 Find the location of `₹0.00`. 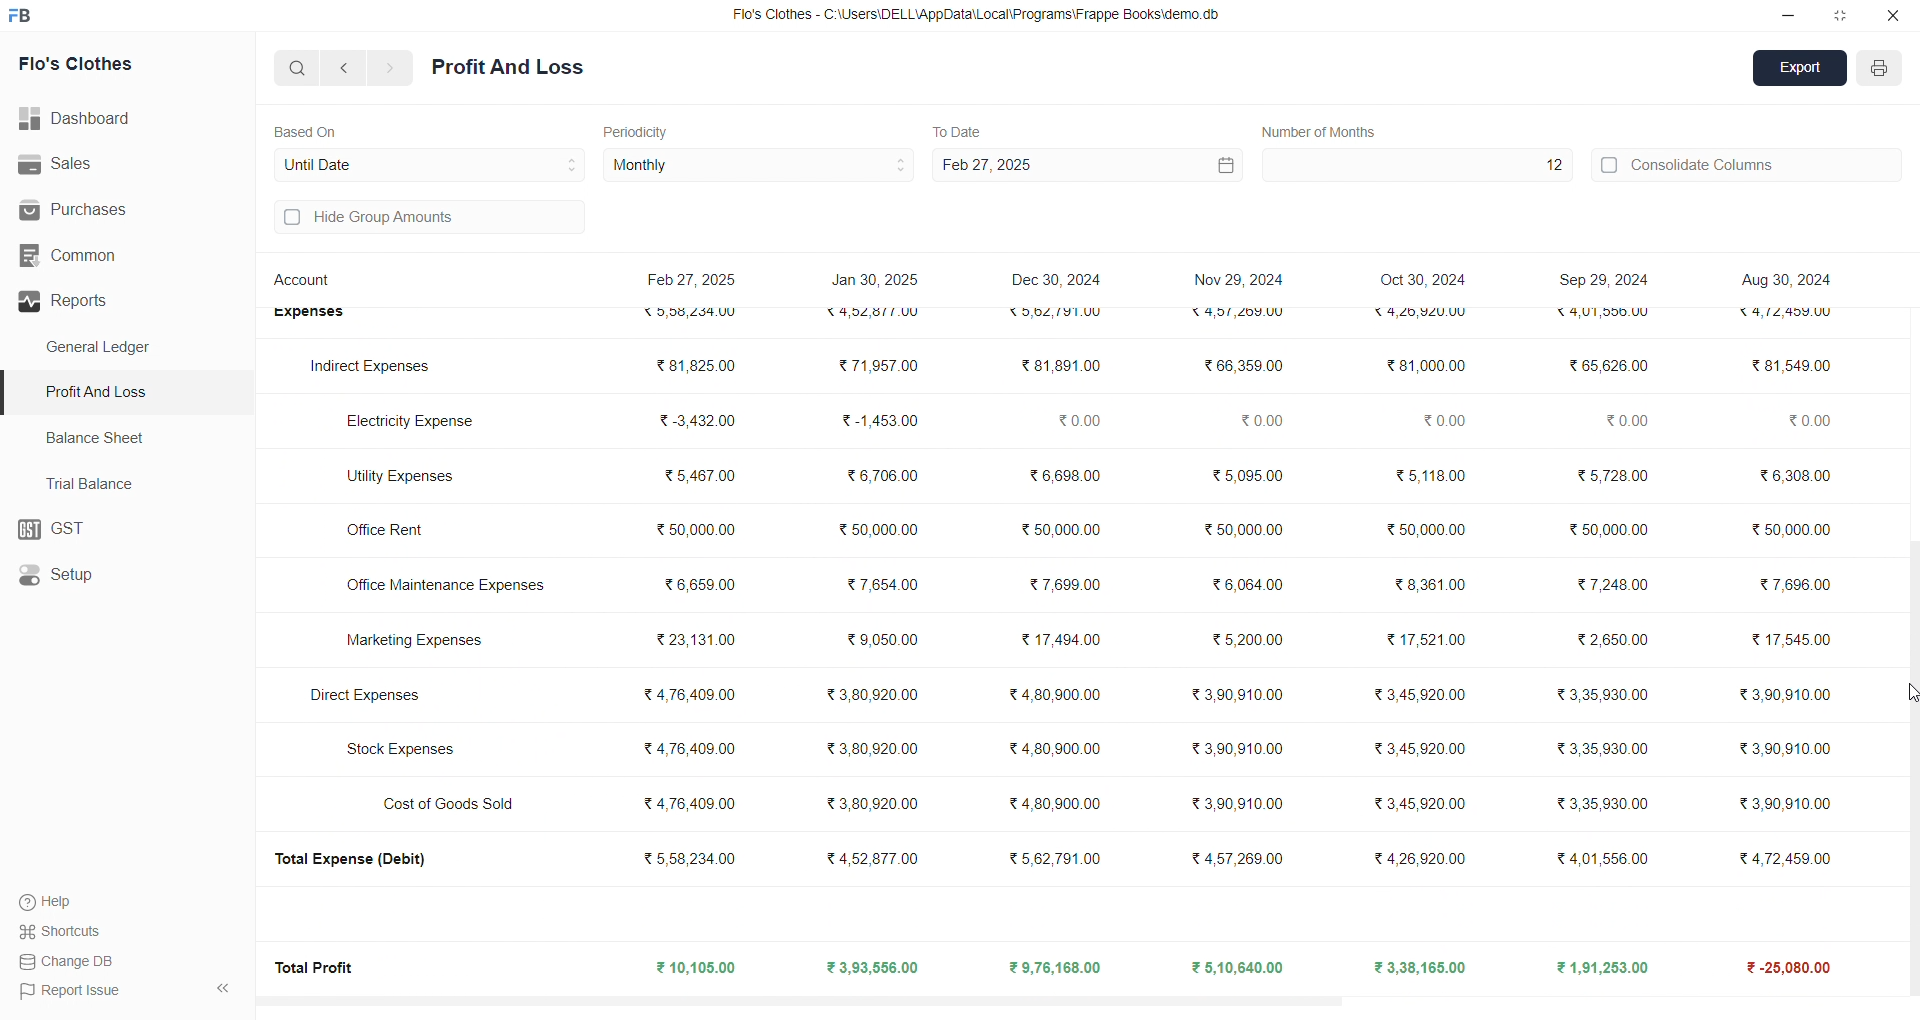

₹0.00 is located at coordinates (1074, 418).